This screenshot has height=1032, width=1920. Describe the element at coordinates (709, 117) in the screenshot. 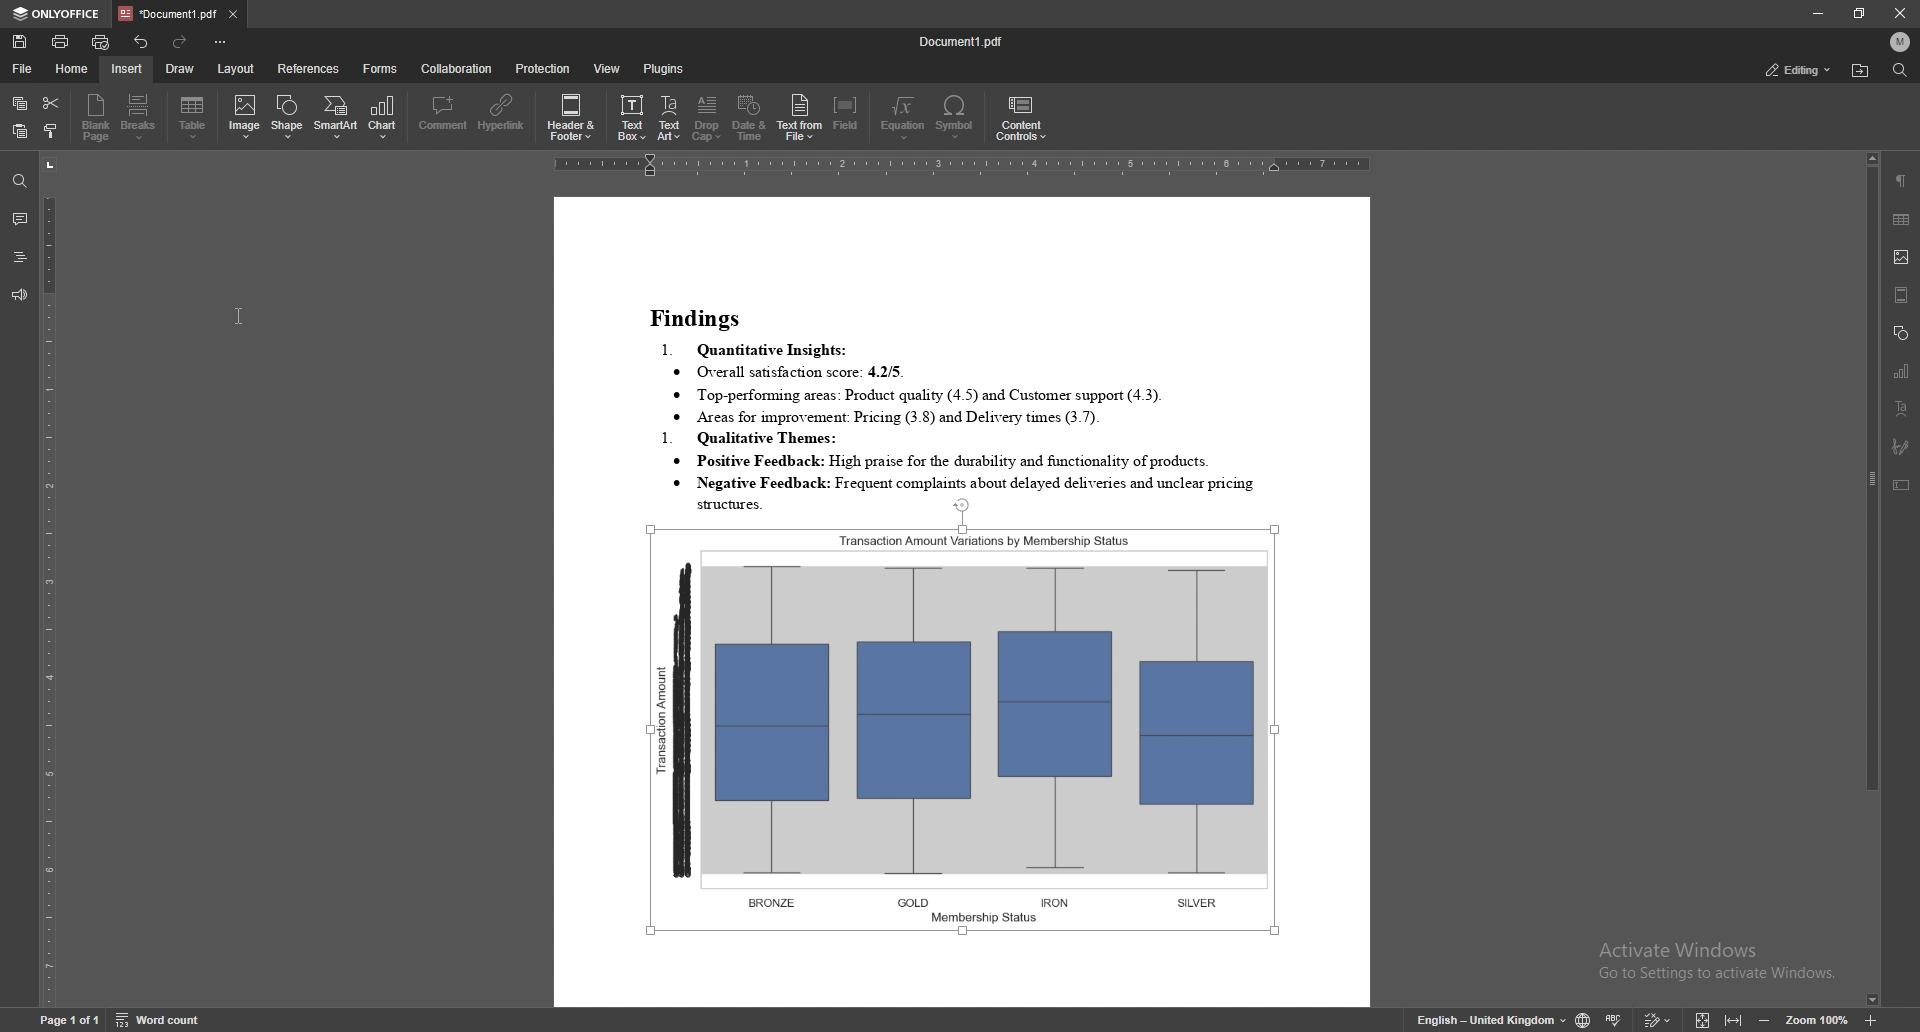

I see `drop cap` at that location.